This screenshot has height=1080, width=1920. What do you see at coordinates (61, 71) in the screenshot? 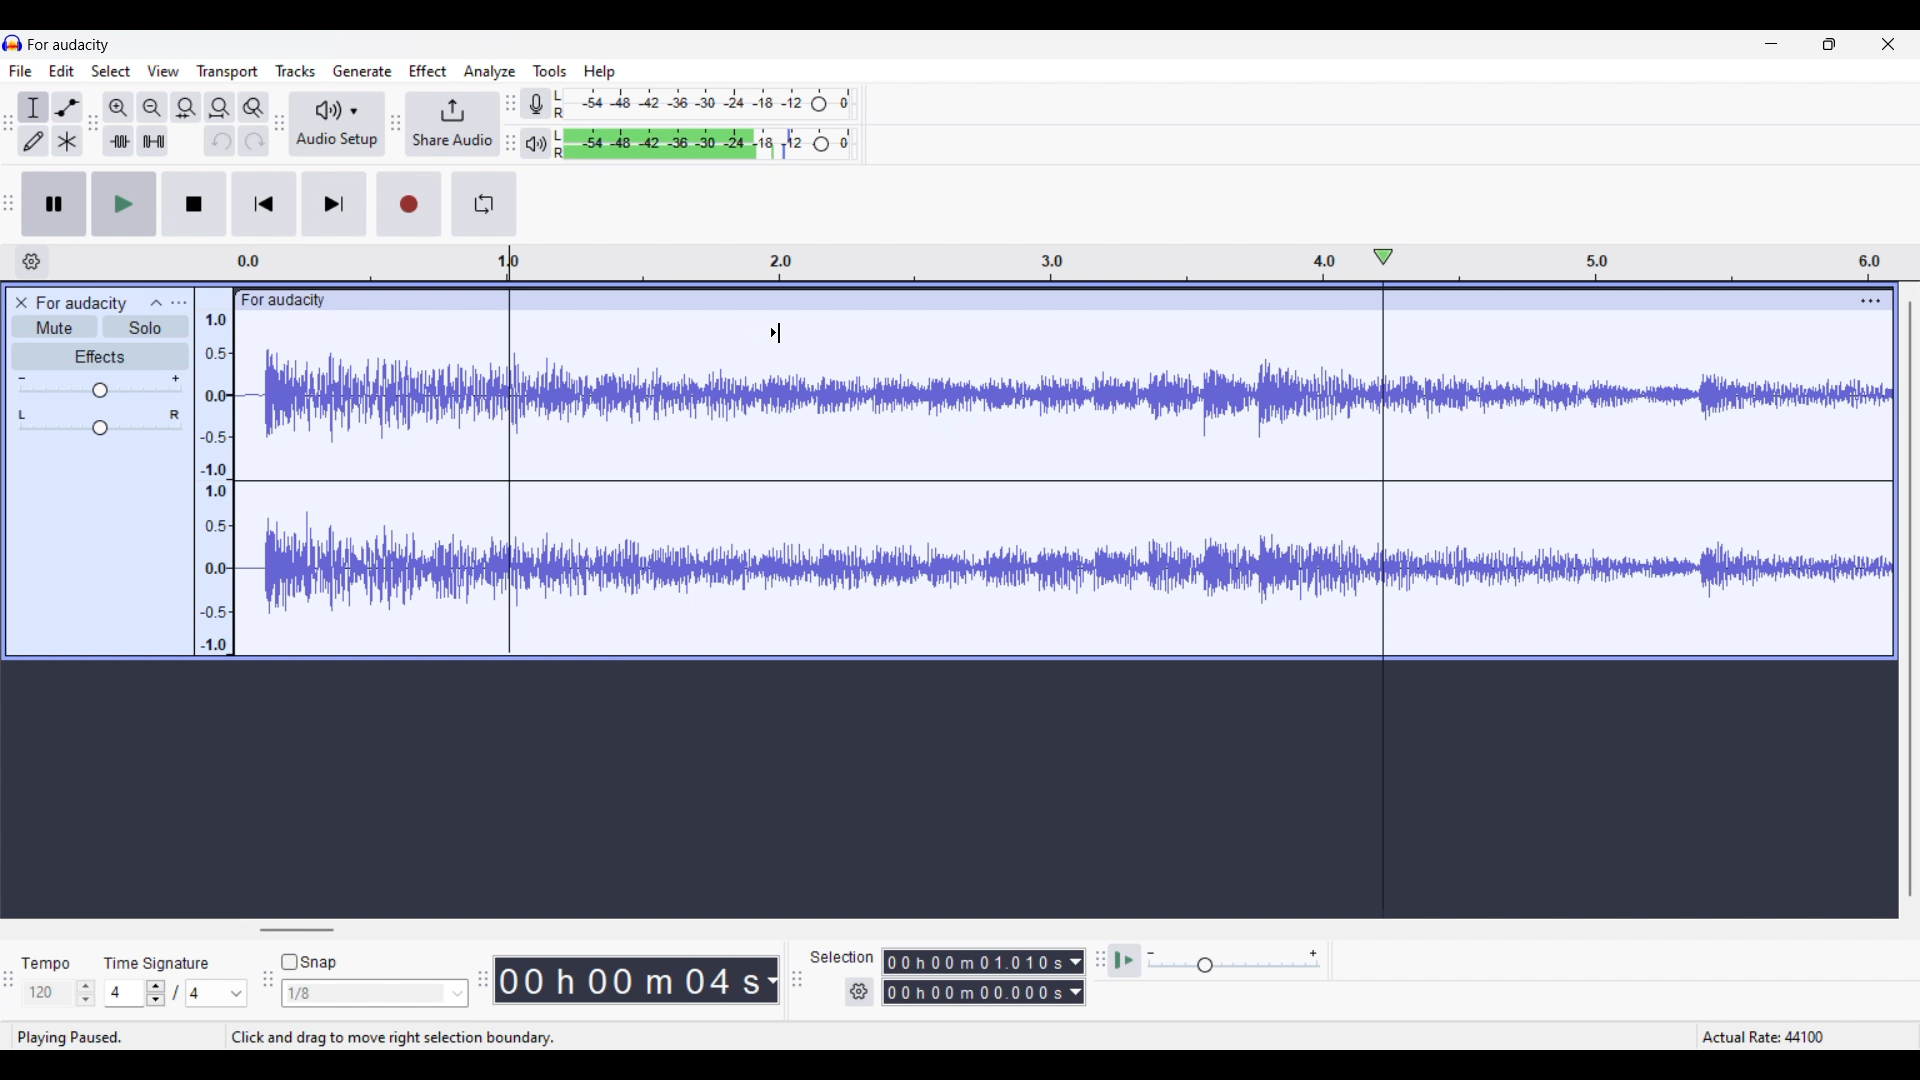
I see `Edit menu` at bounding box center [61, 71].